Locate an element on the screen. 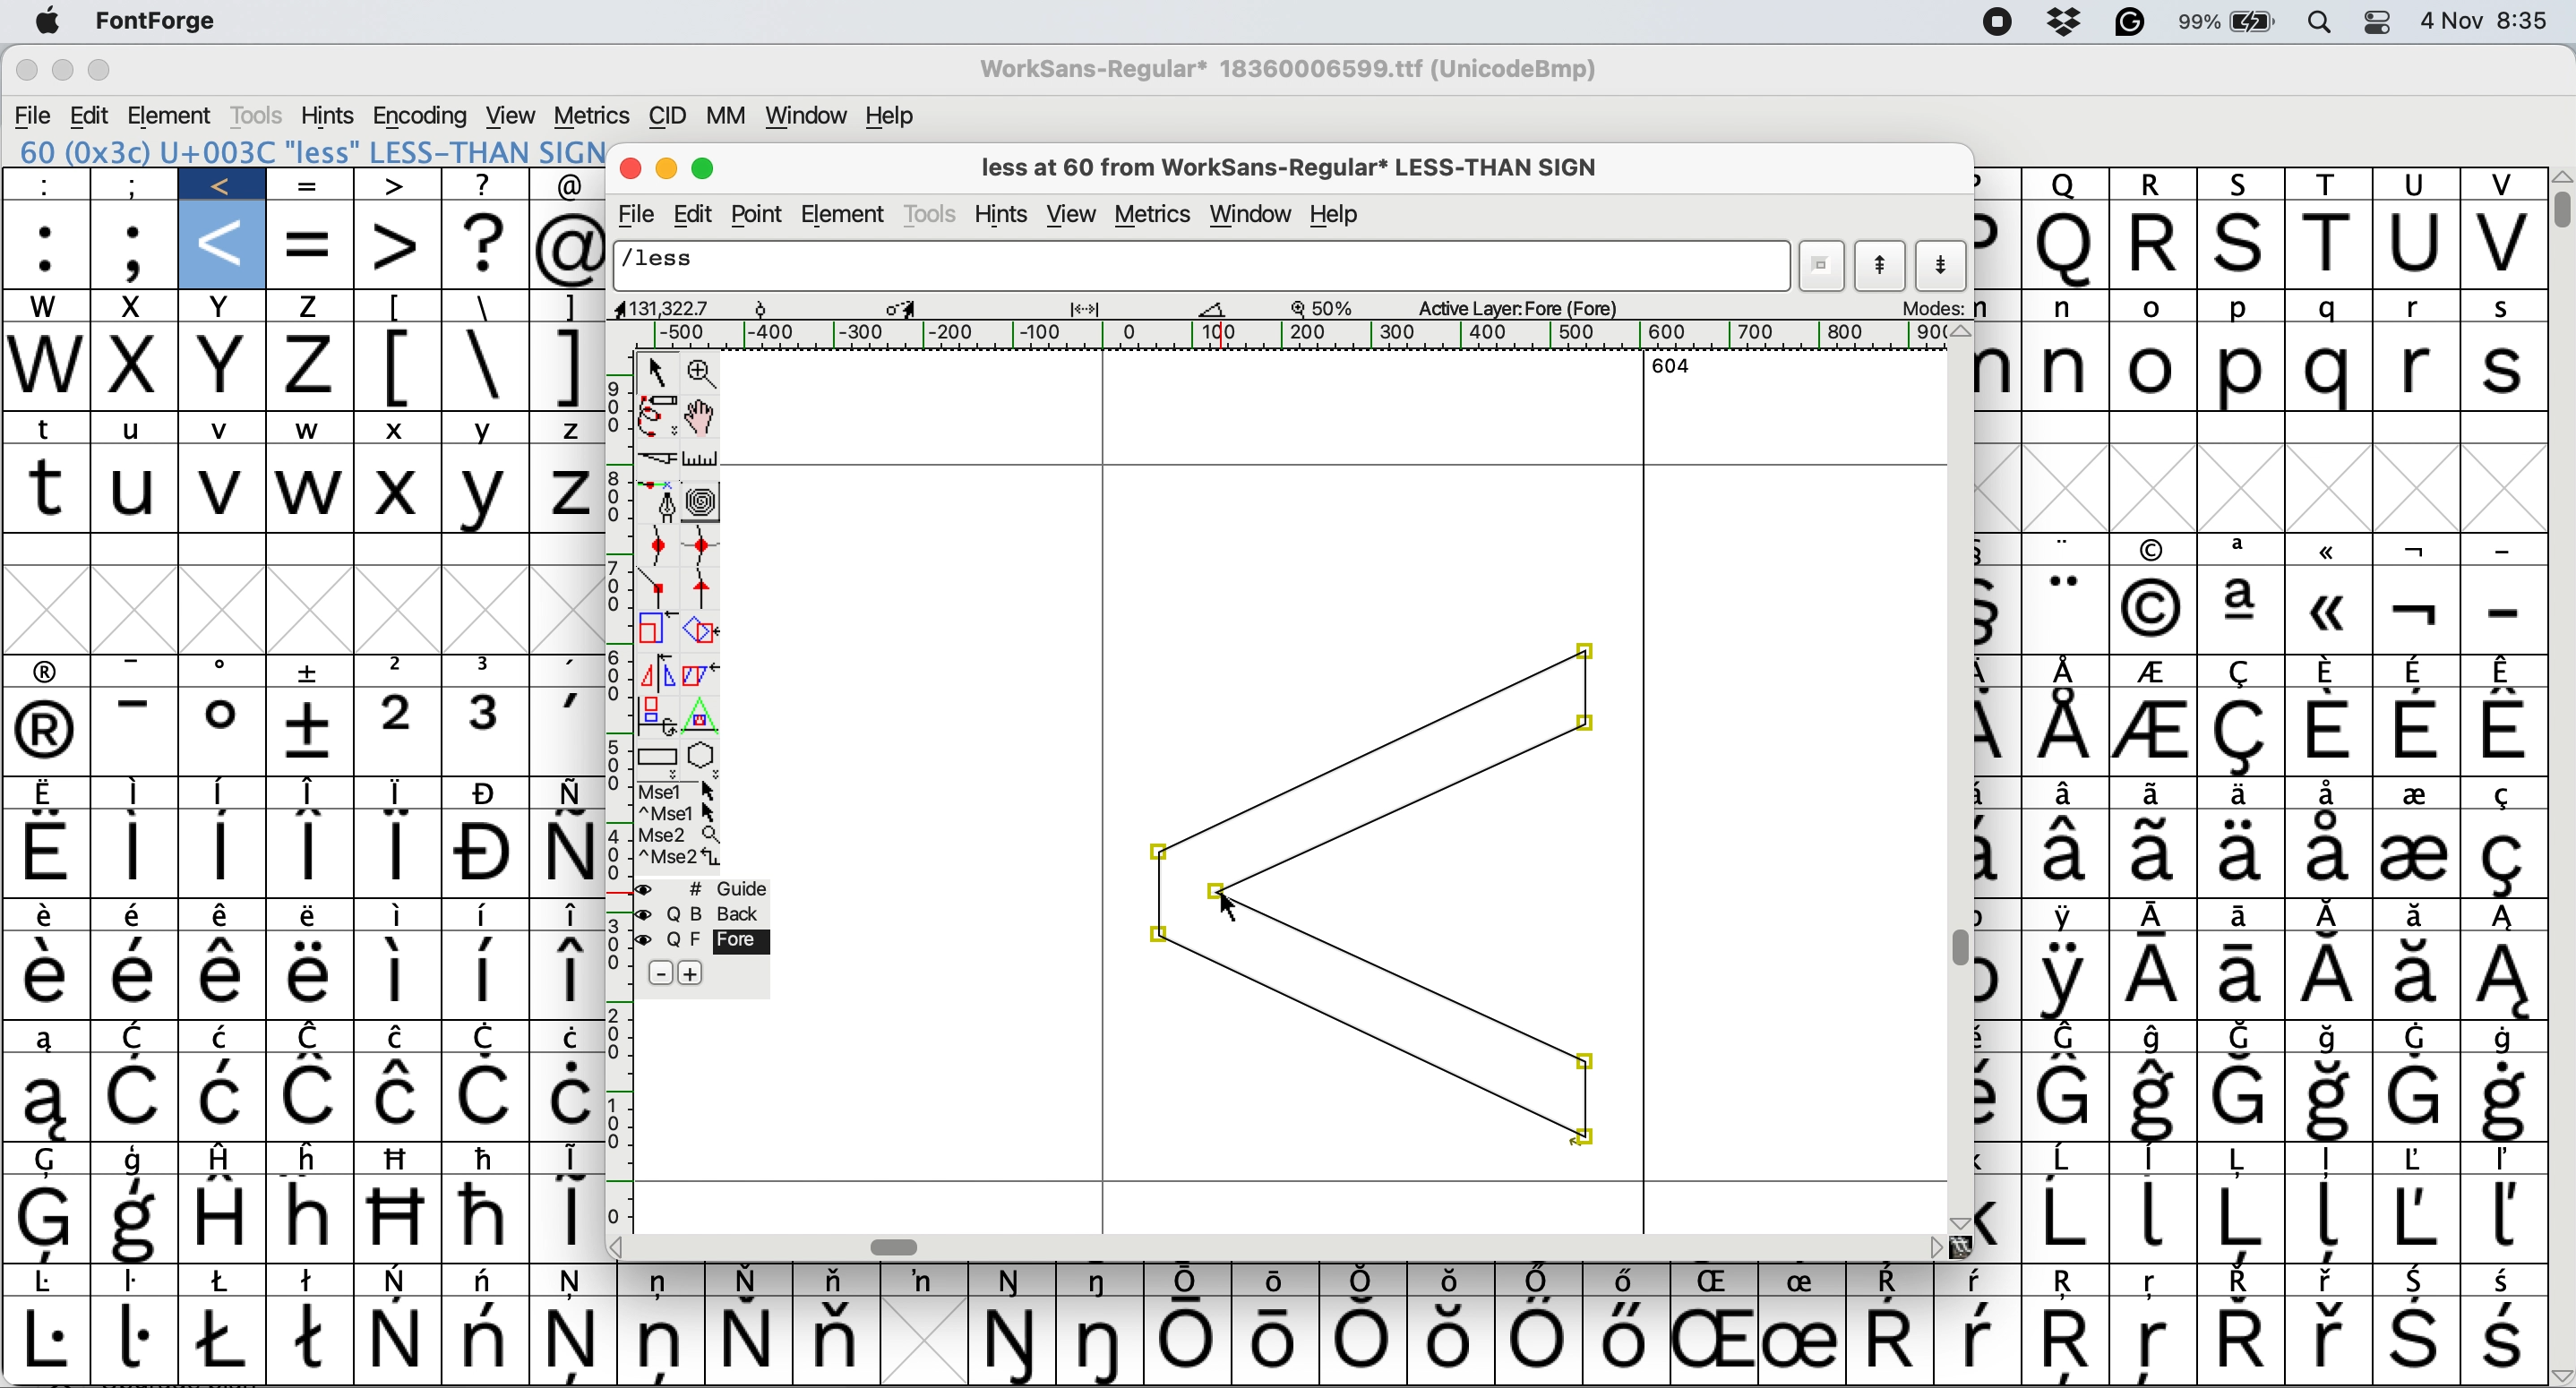 The image size is (2576, 1388). Symbol is located at coordinates (218, 918).